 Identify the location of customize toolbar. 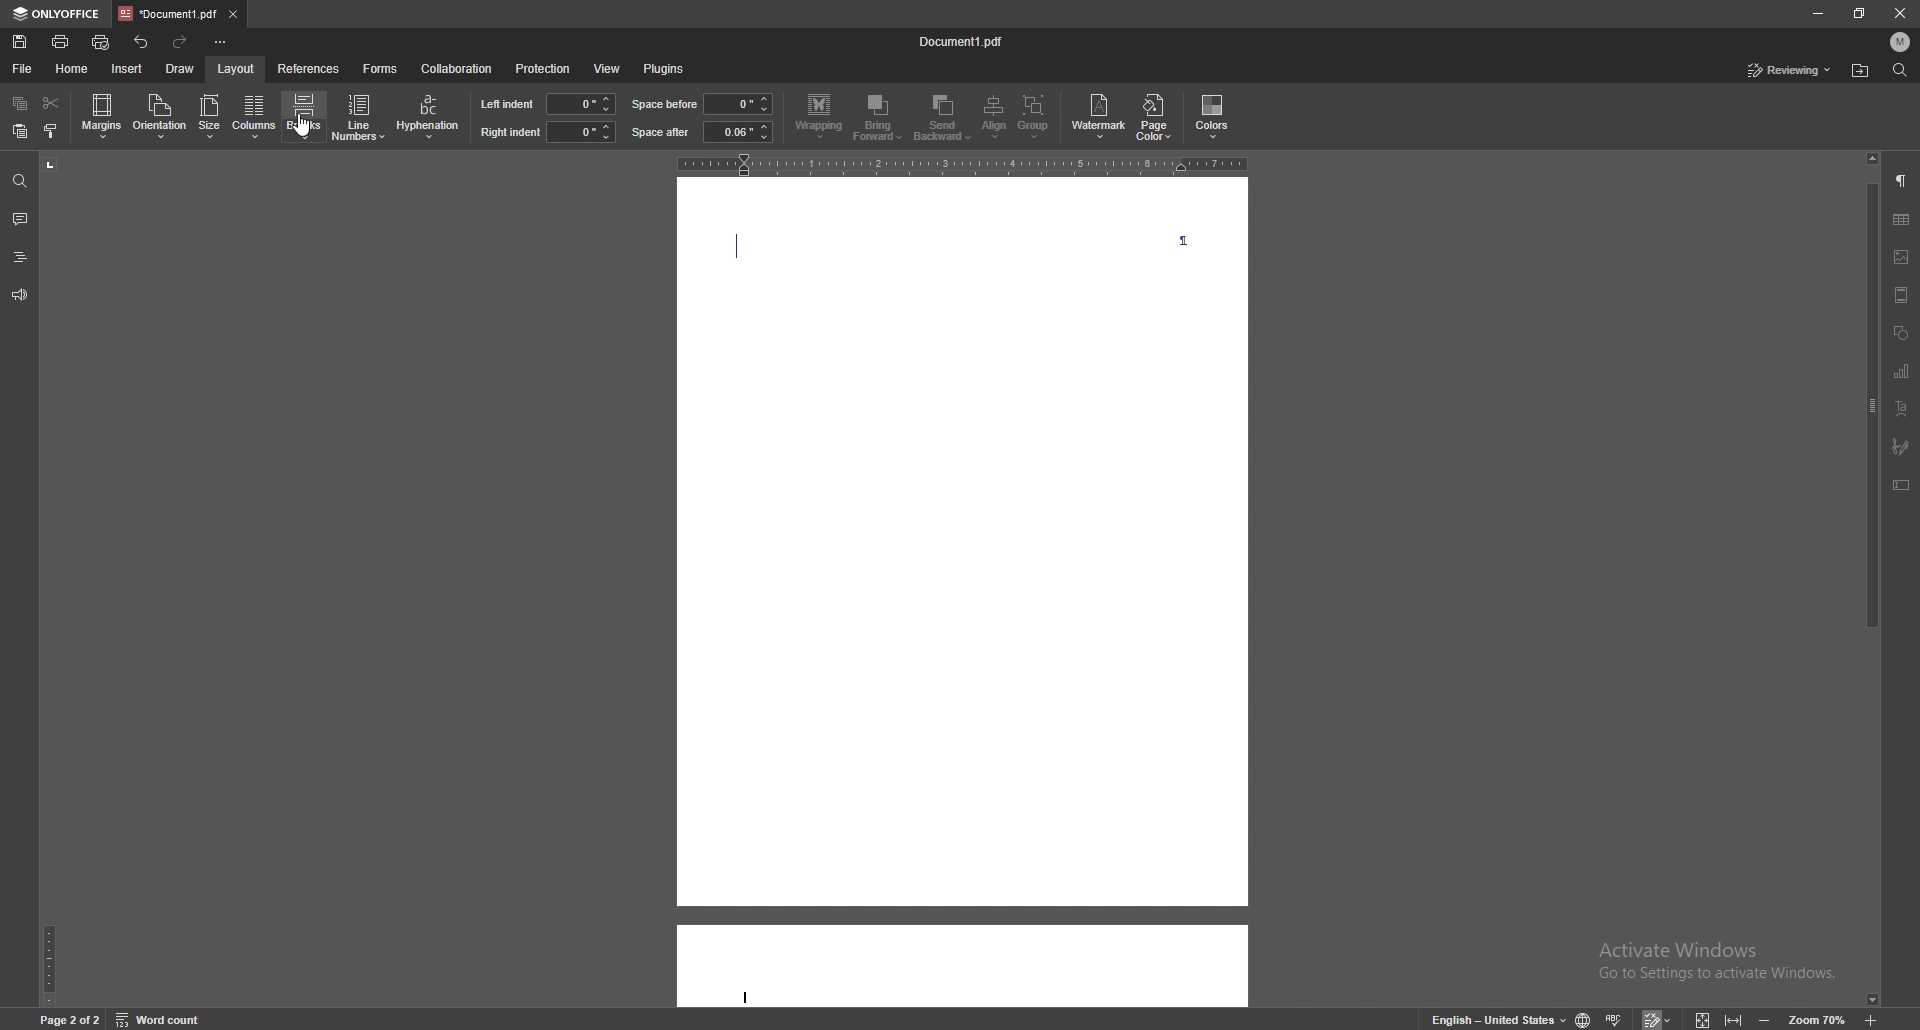
(220, 41).